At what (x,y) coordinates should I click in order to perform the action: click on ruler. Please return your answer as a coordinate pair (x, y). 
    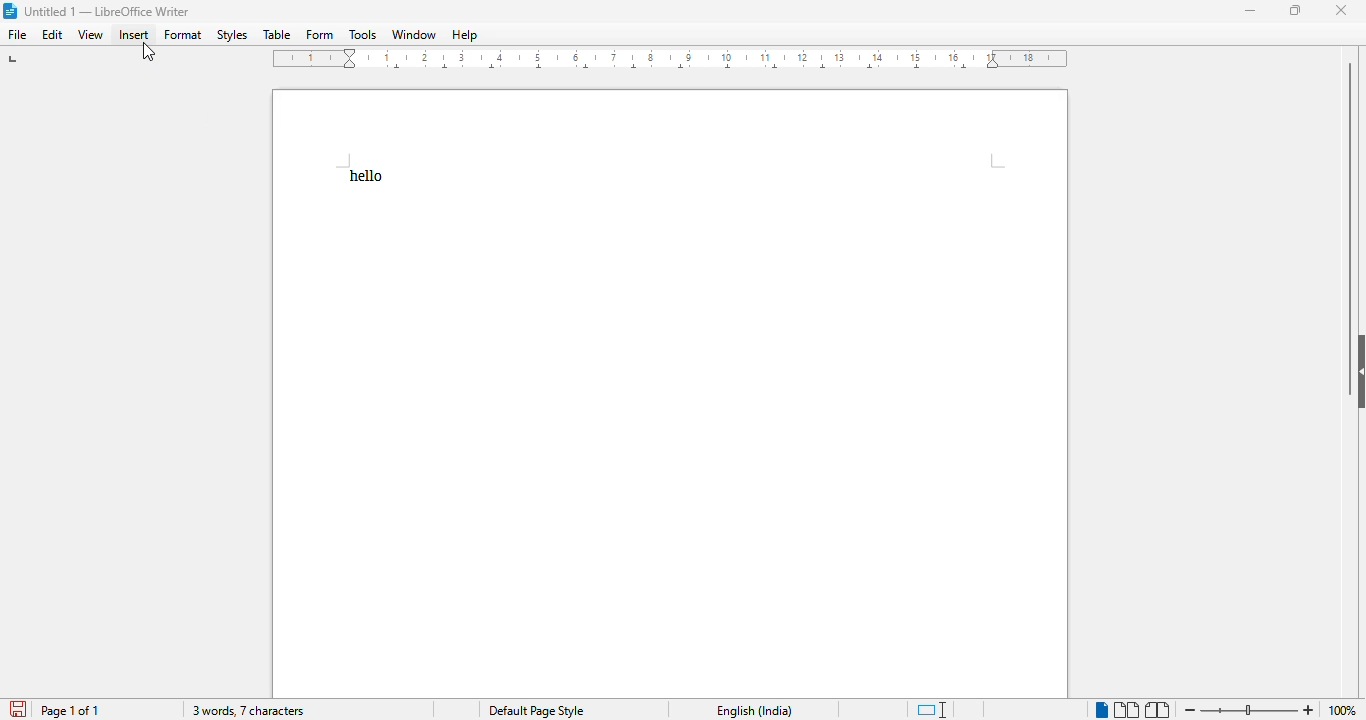
    Looking at the image, I should click on (671, 58).